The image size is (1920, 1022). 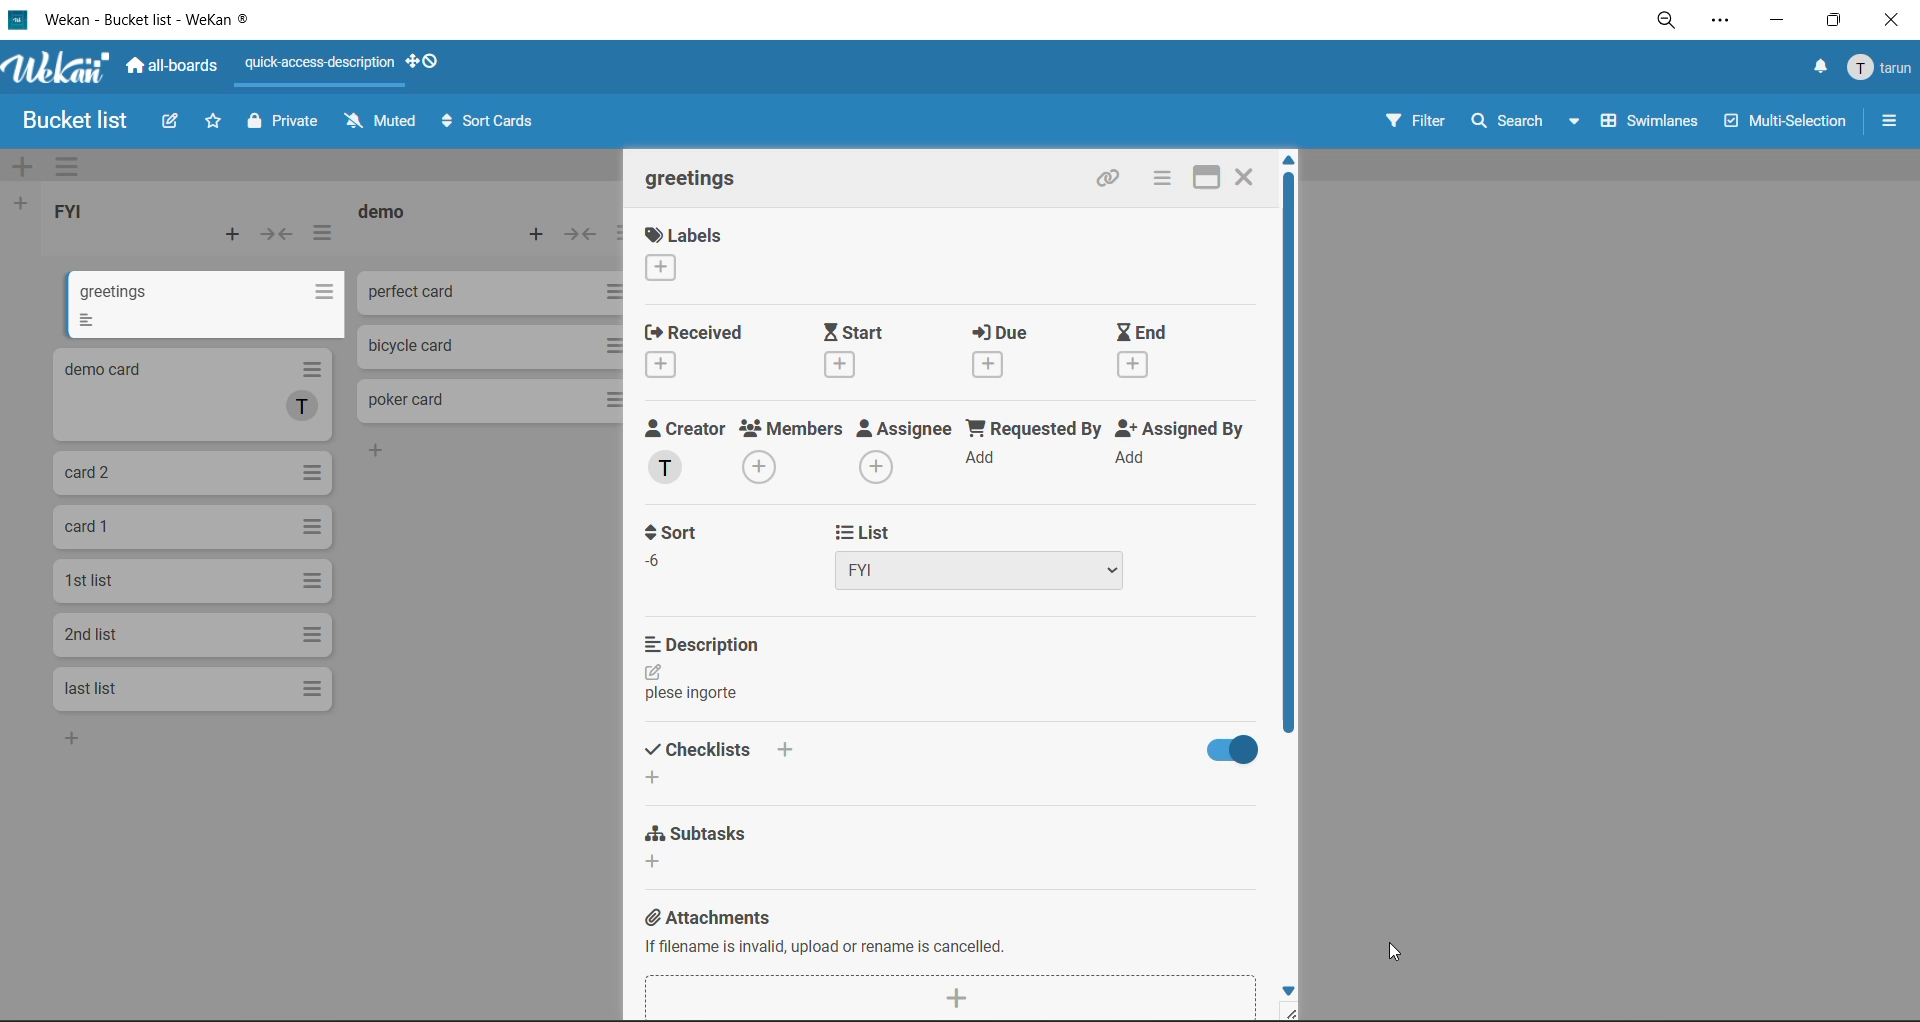 I want to click on multiselection, so click(x=1792, y=120).